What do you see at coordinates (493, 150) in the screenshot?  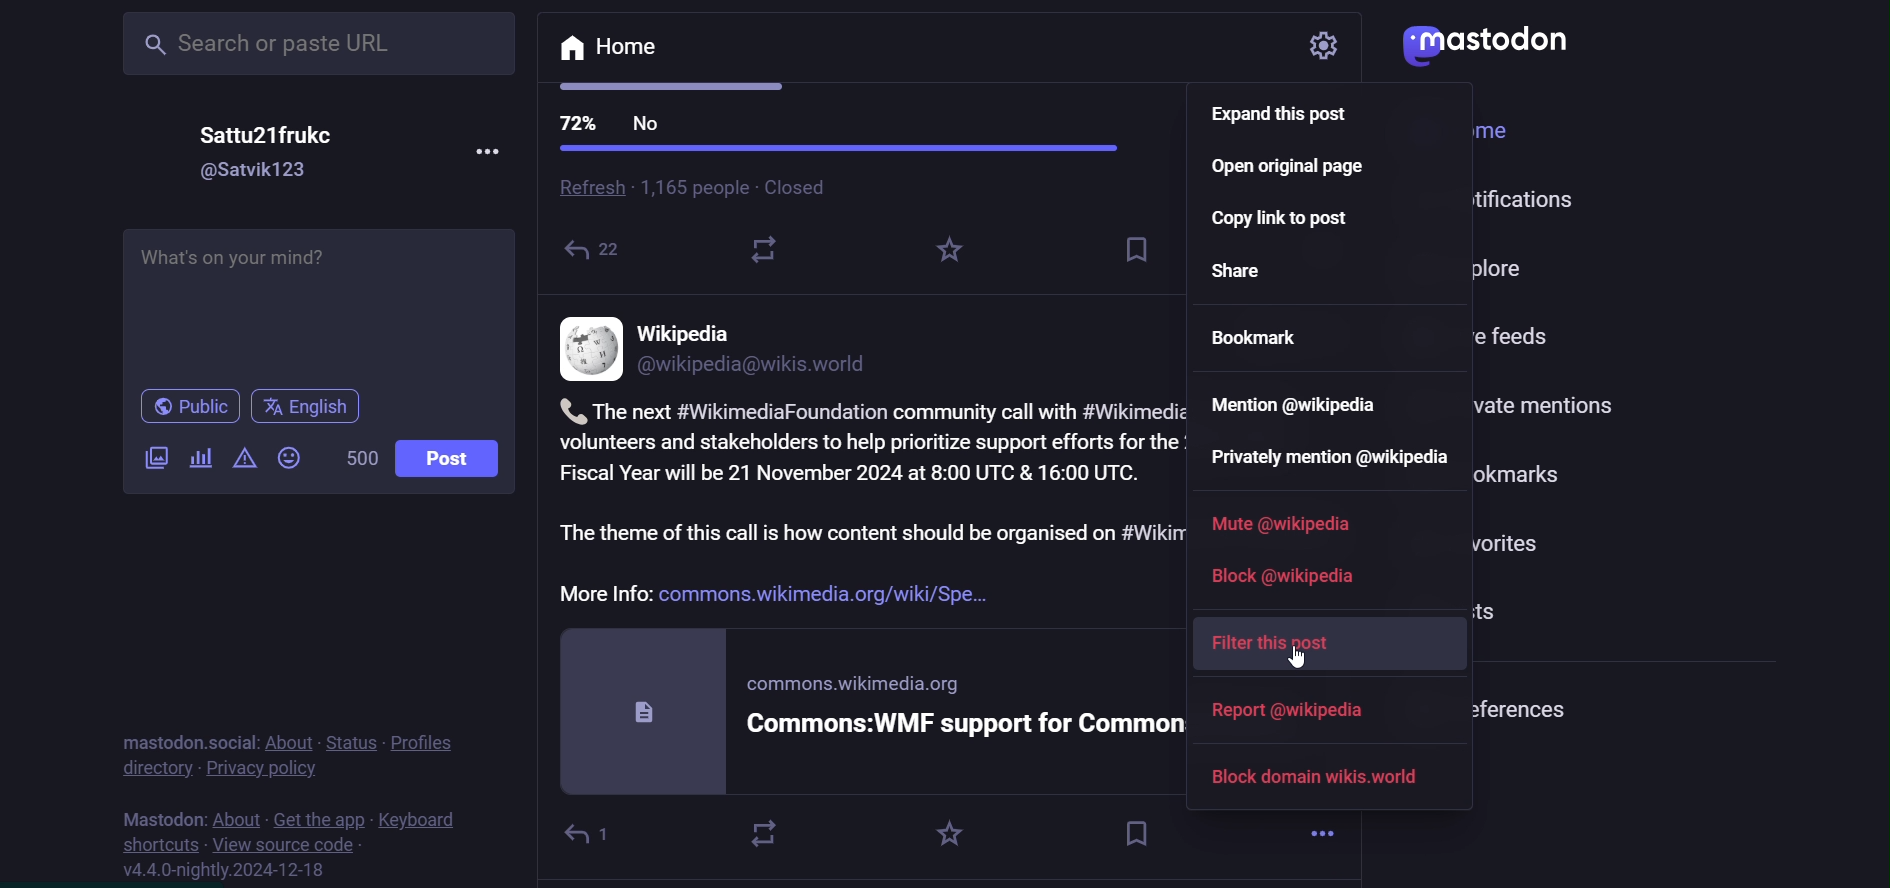 I see `more` at bounding box center [493, 150].